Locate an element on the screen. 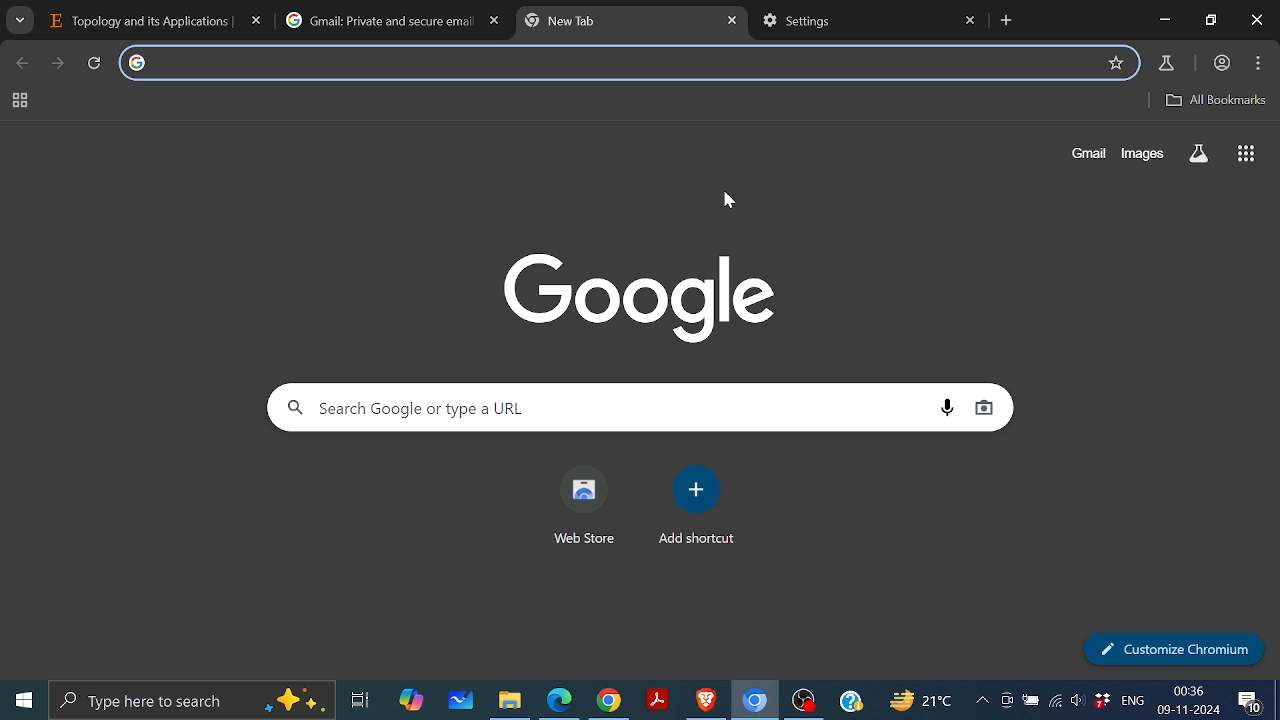 Image resolution: width=1280 pixels, height=720 pixels. connection is located at coordinates (1054, 703).